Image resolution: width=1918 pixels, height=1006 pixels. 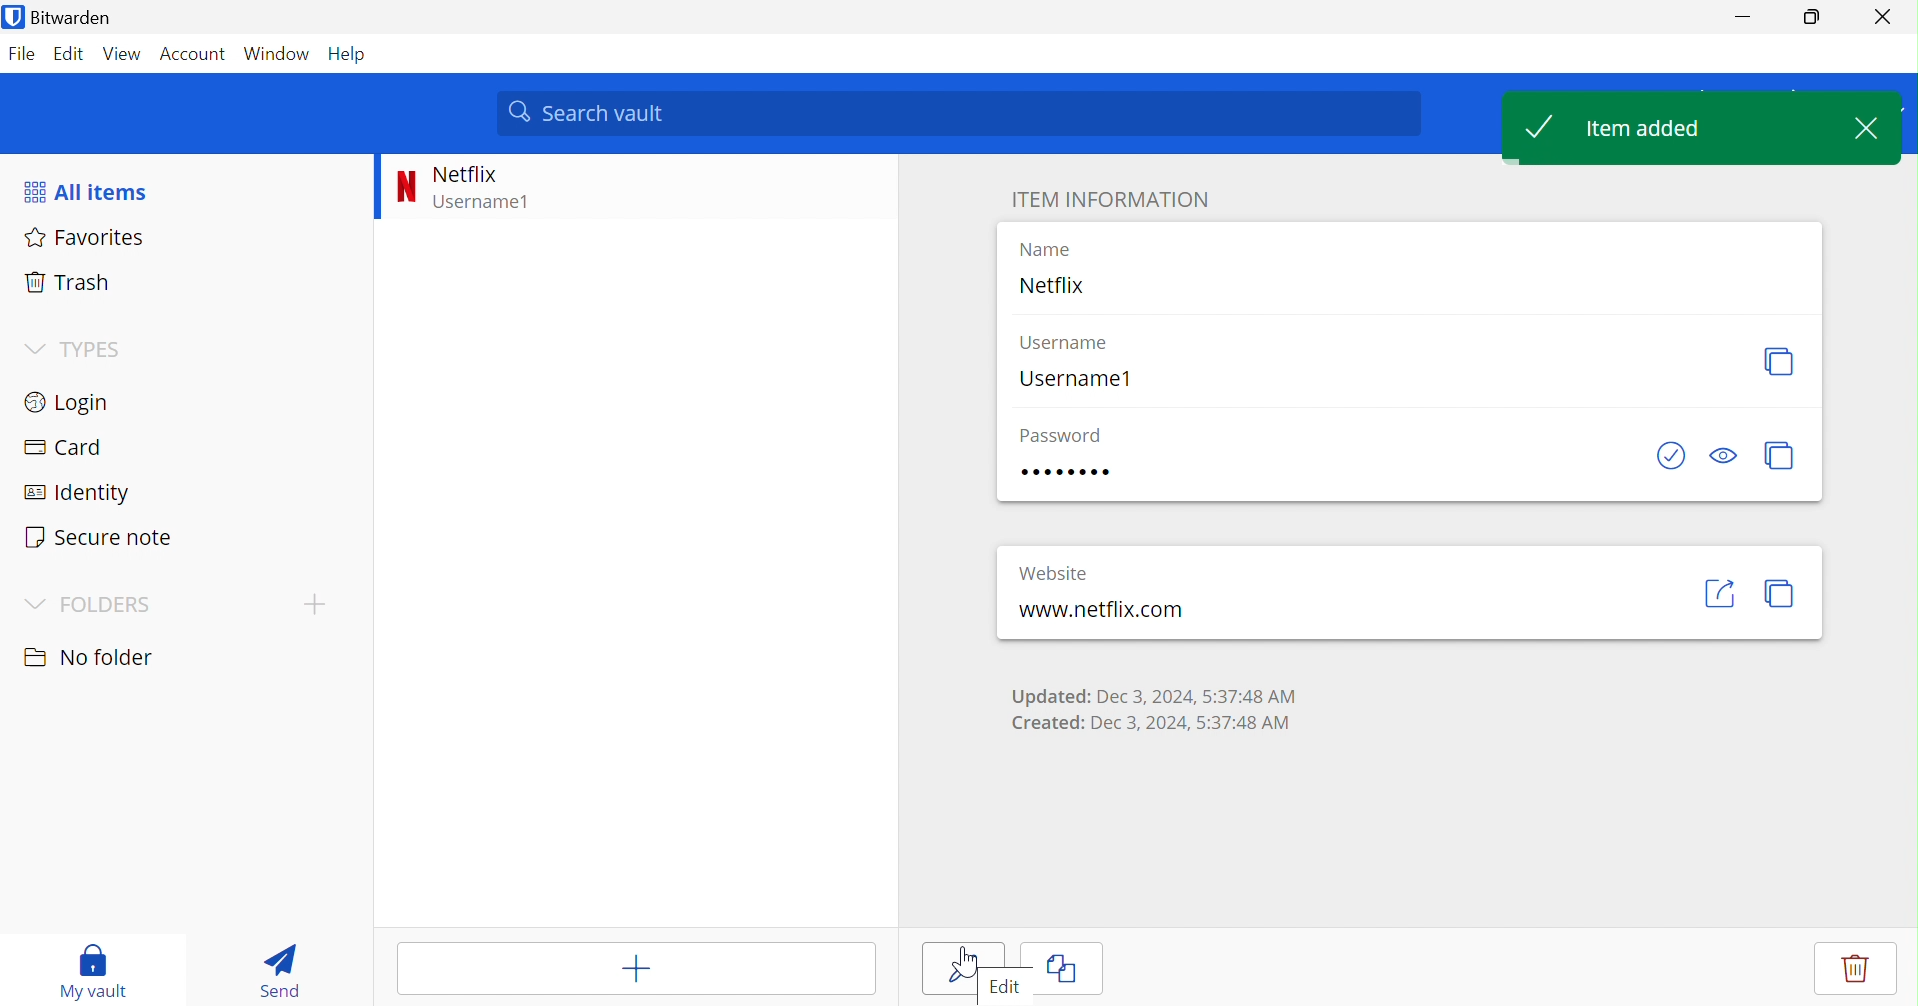 I want to click on Window, so click(x=277, y=54).